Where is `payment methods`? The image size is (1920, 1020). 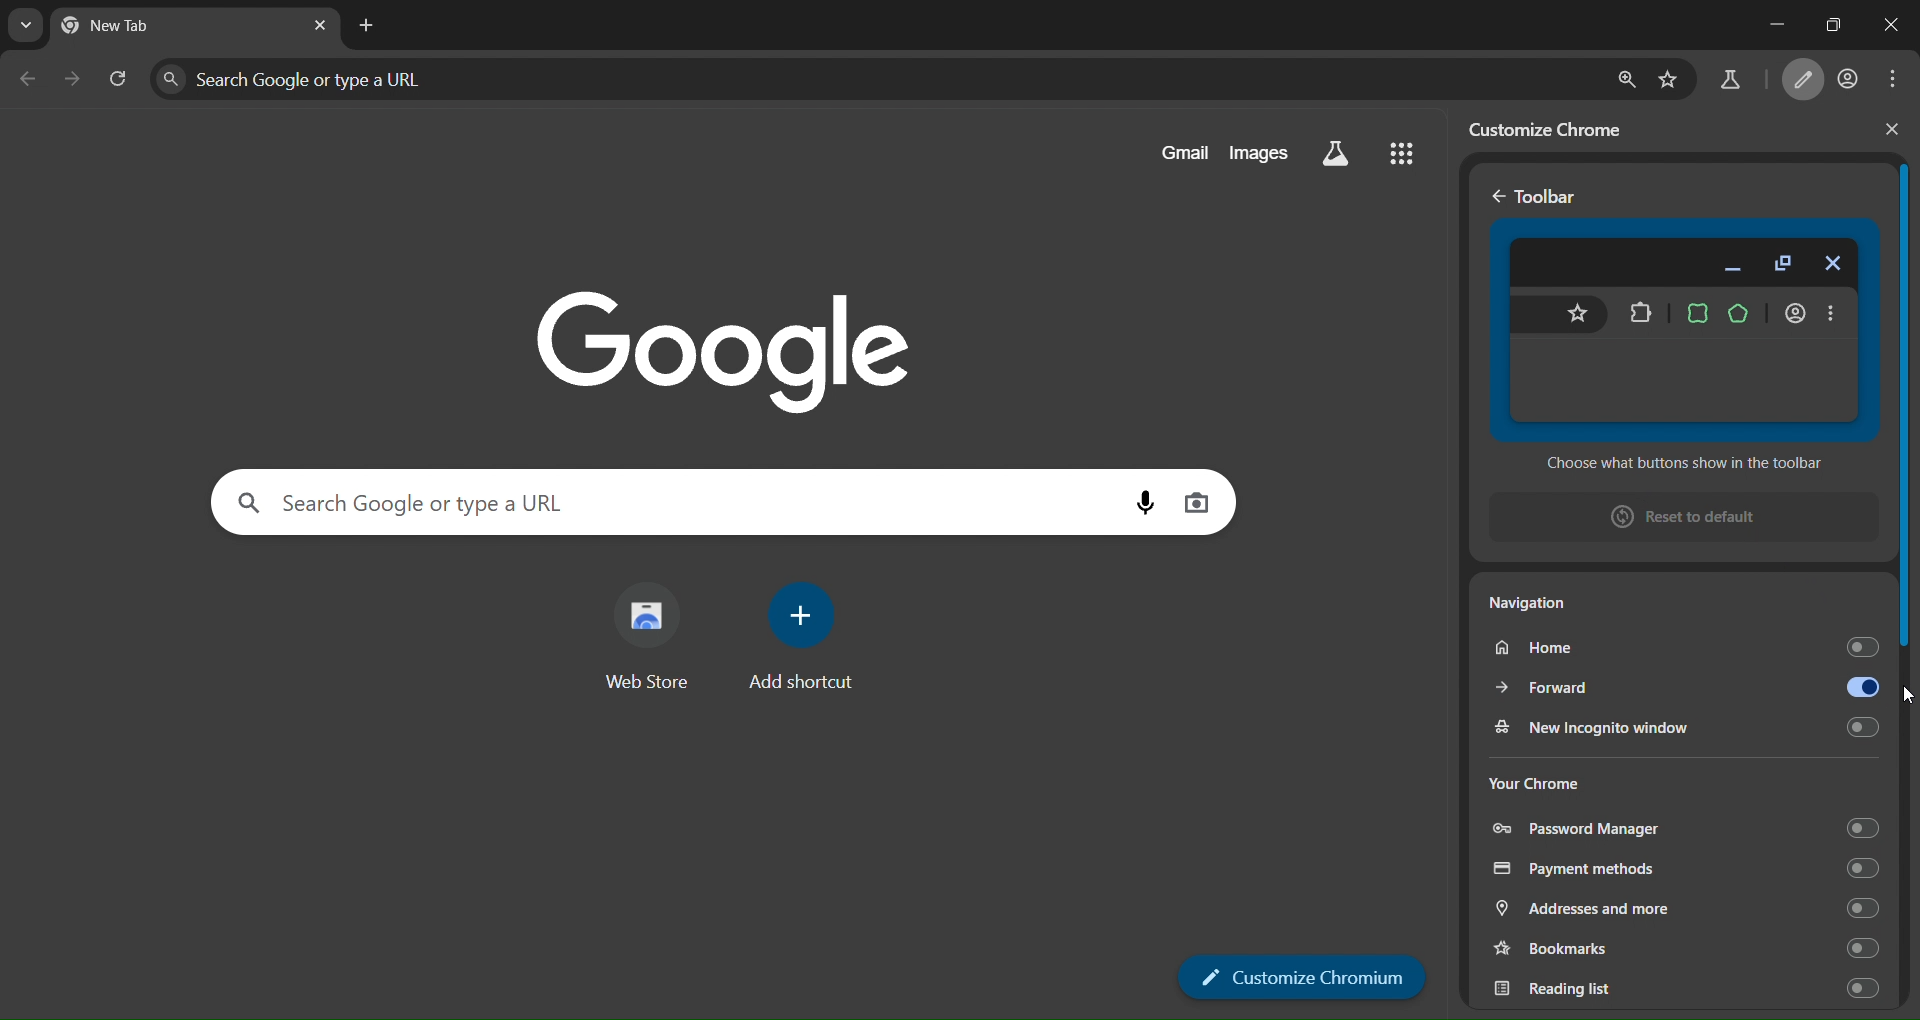 payment methods is located at coordinates (1682, 869).